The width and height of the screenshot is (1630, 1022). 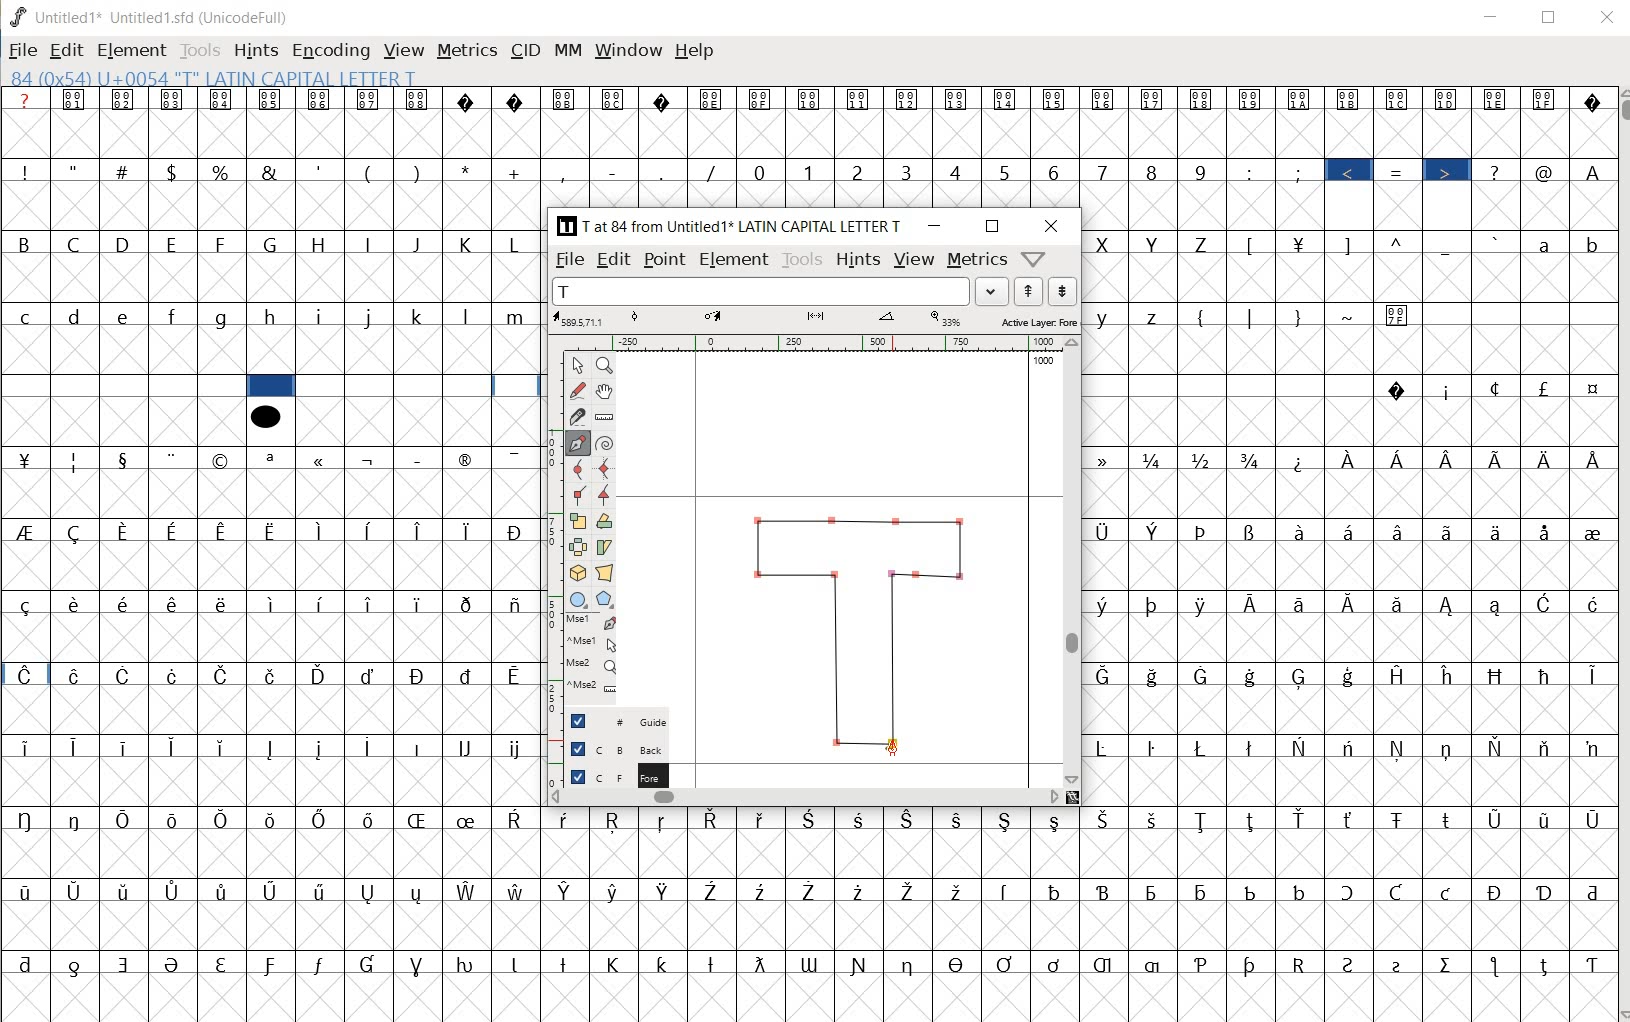 I want to click on maximize, so click(x=1550, y=17).